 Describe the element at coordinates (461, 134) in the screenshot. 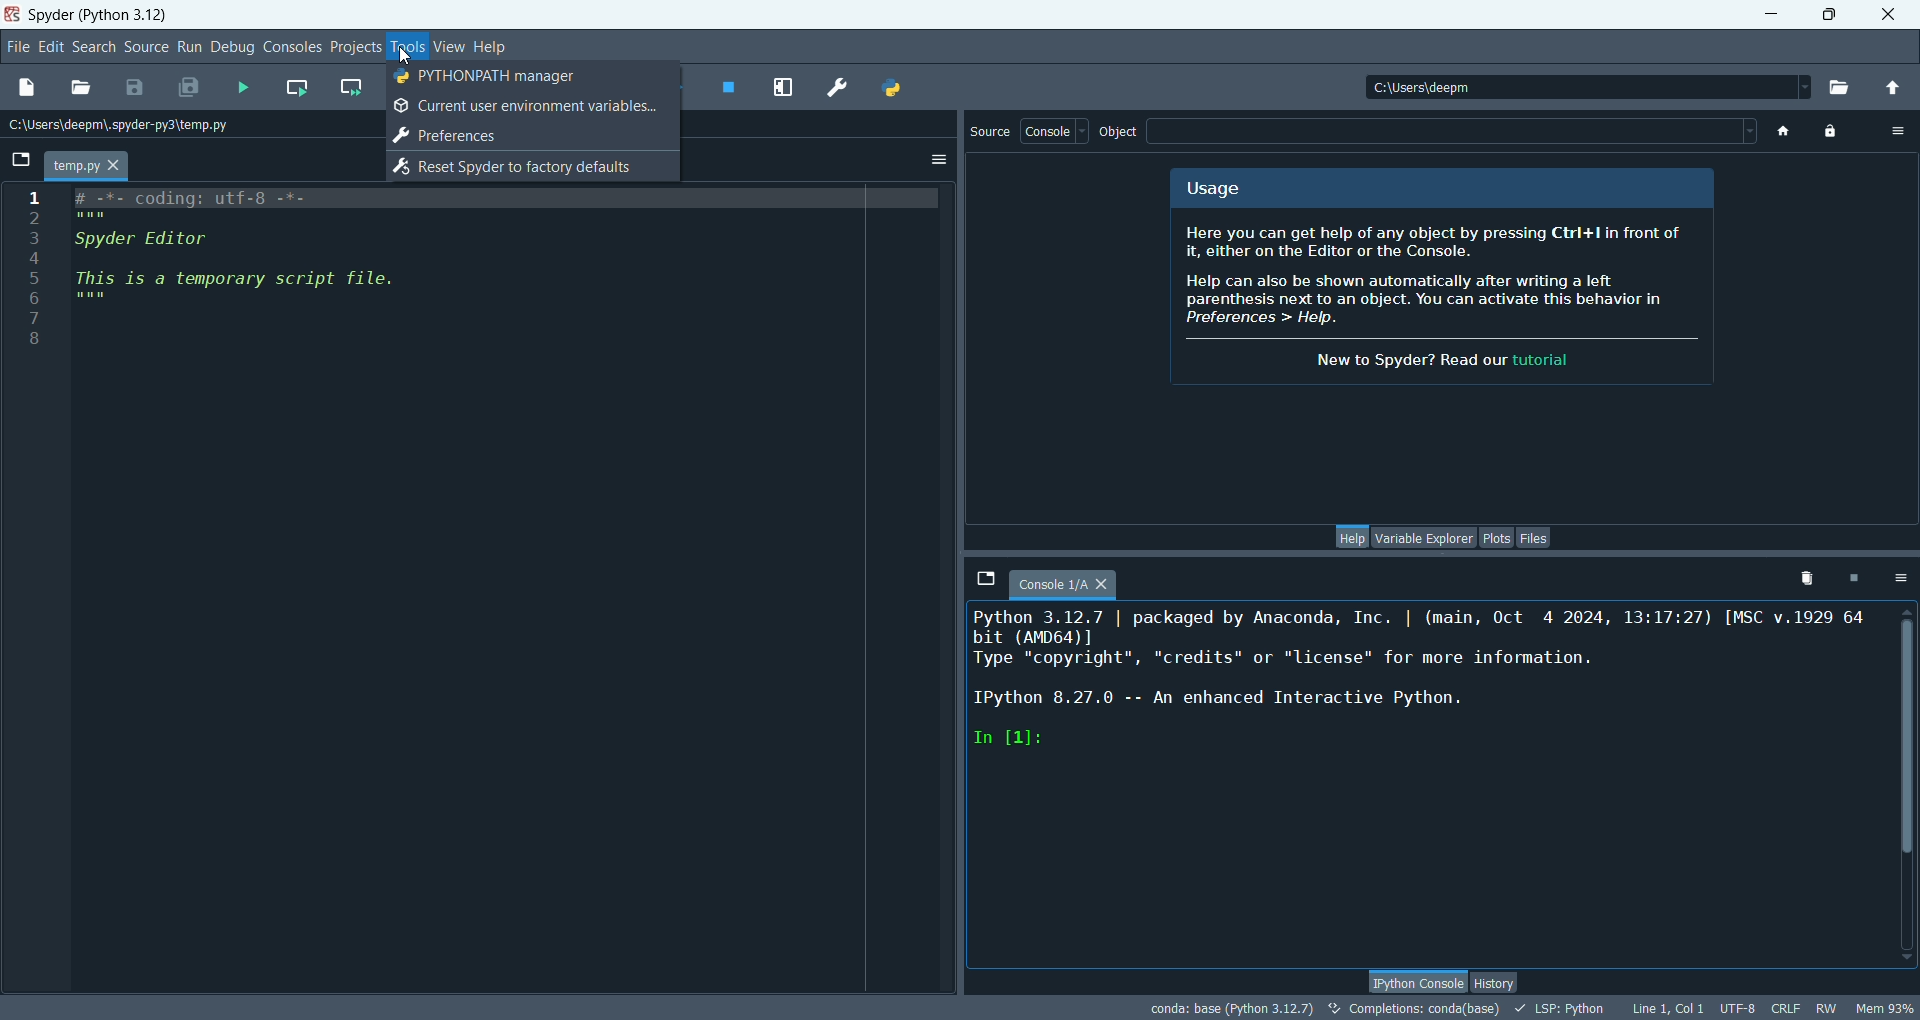

I see `preferences` at that location.